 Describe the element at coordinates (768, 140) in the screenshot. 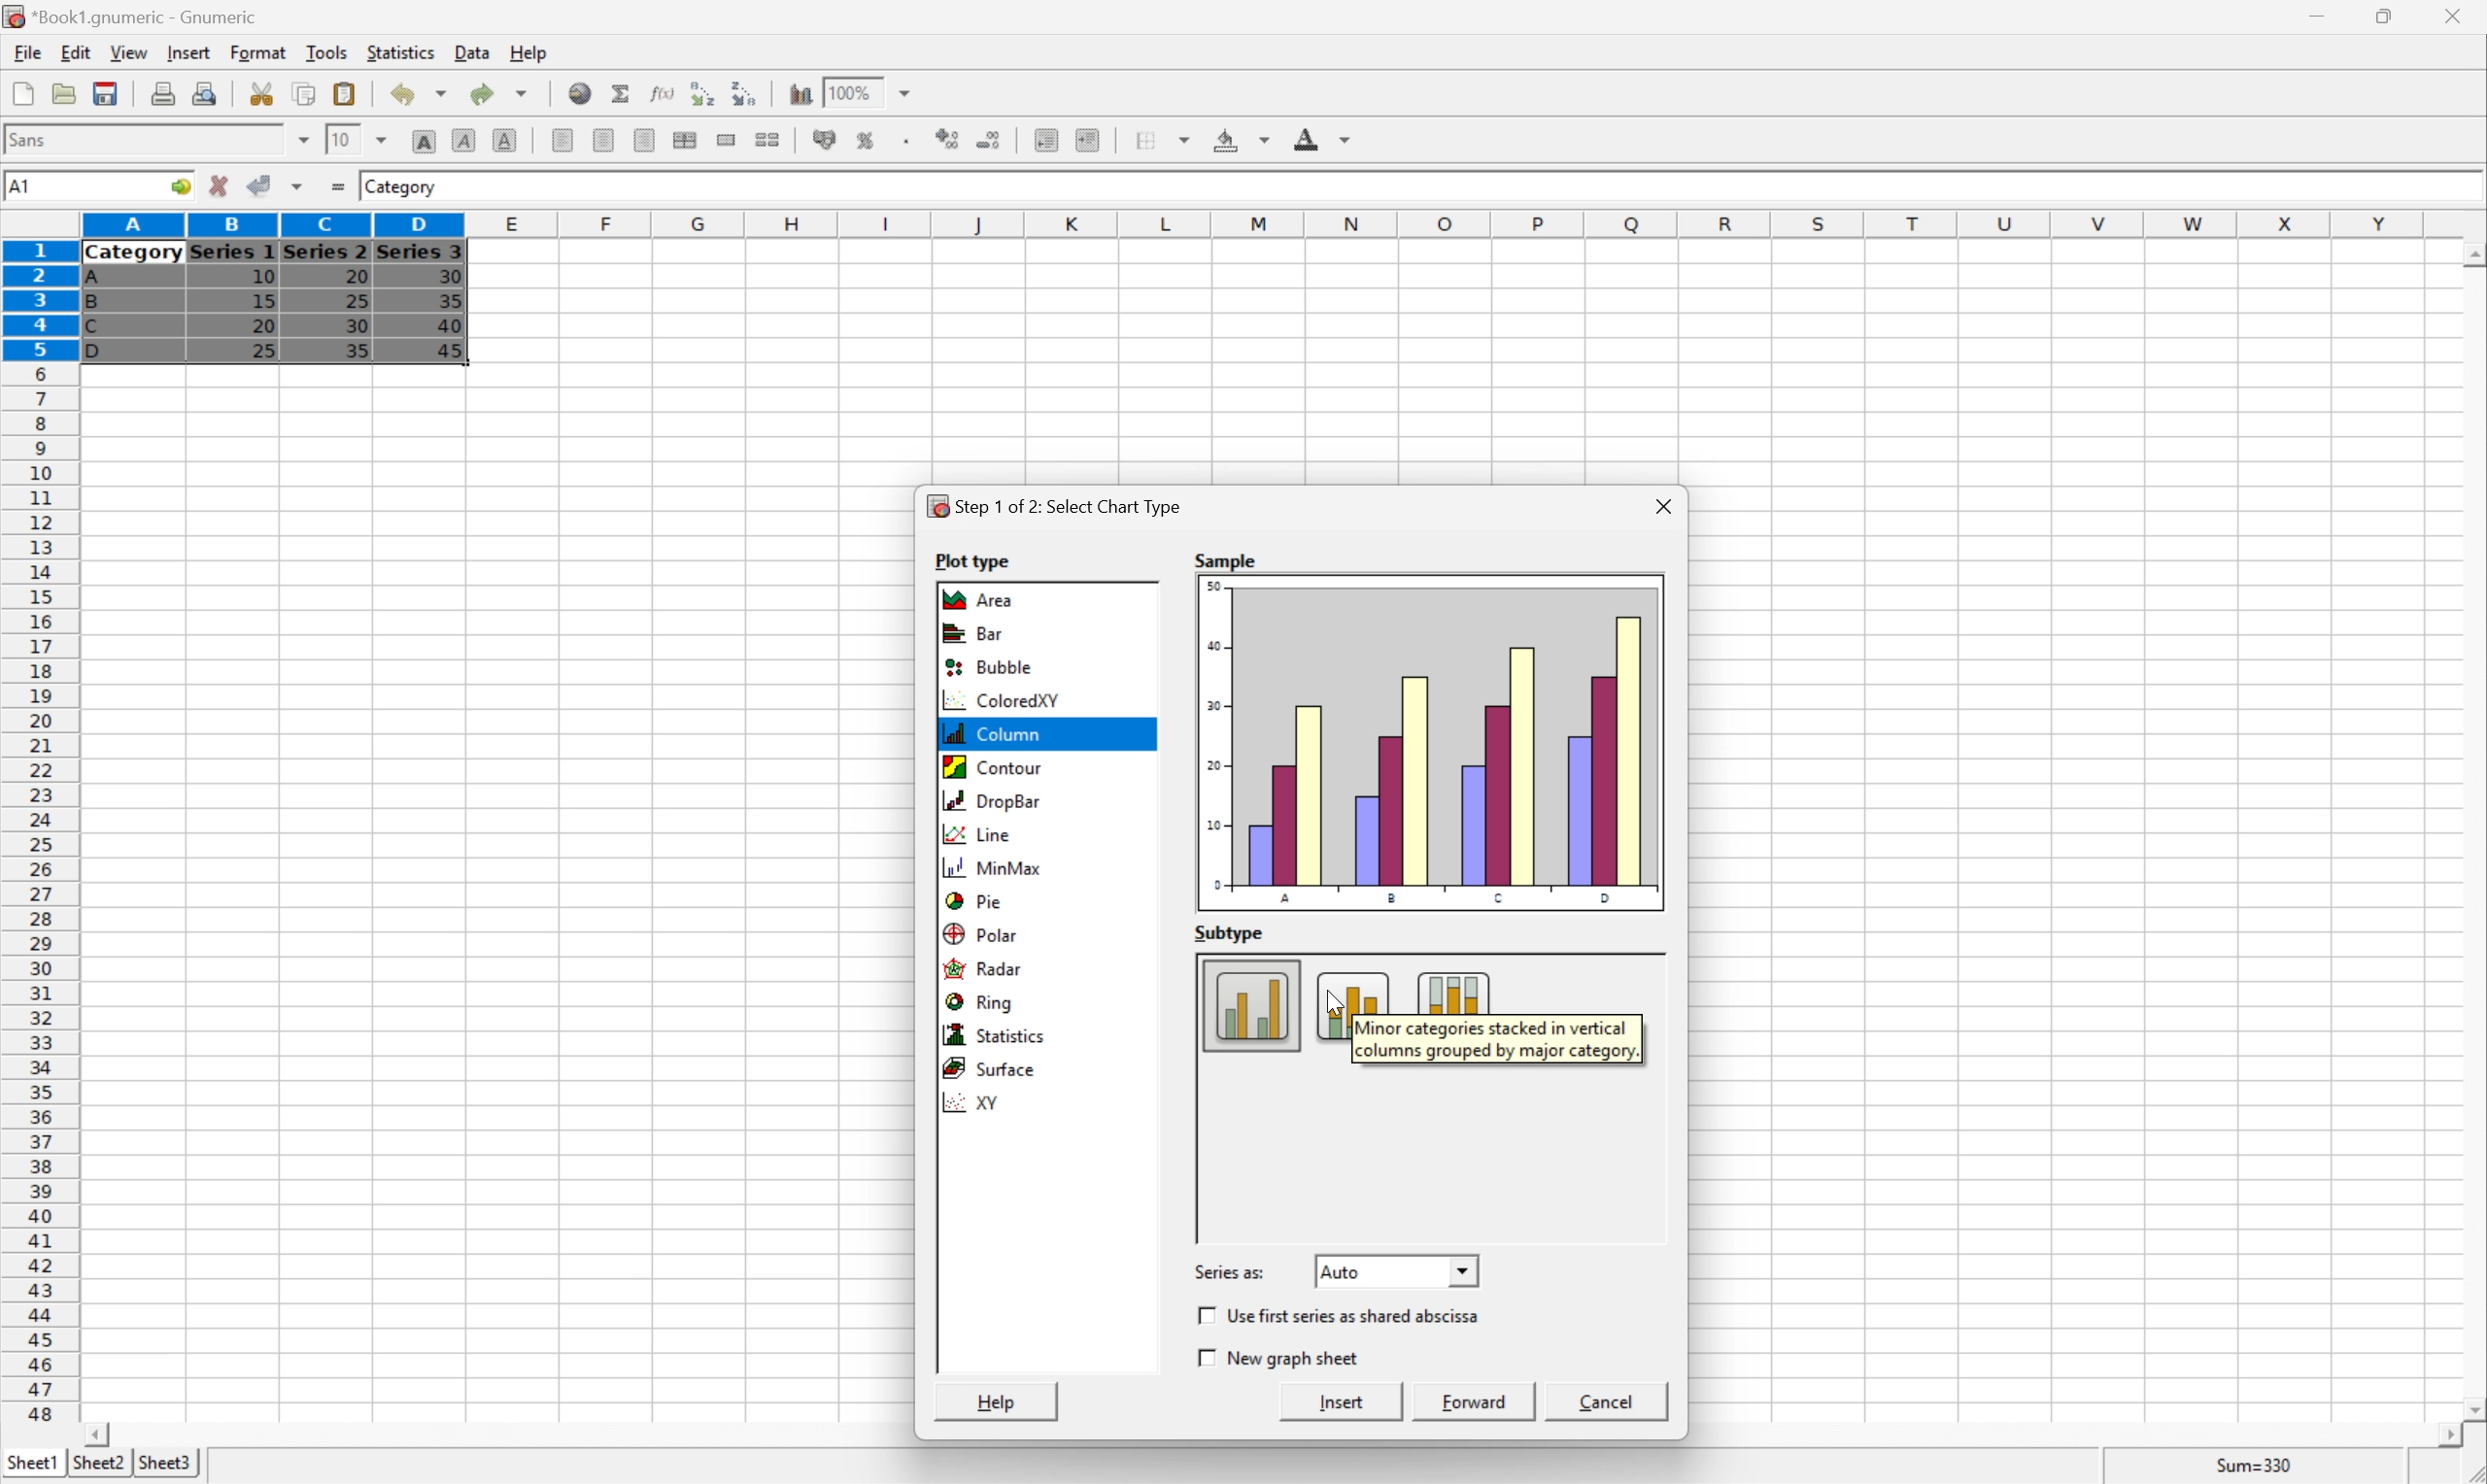

I see `Split merged ranges of cells` at that location.